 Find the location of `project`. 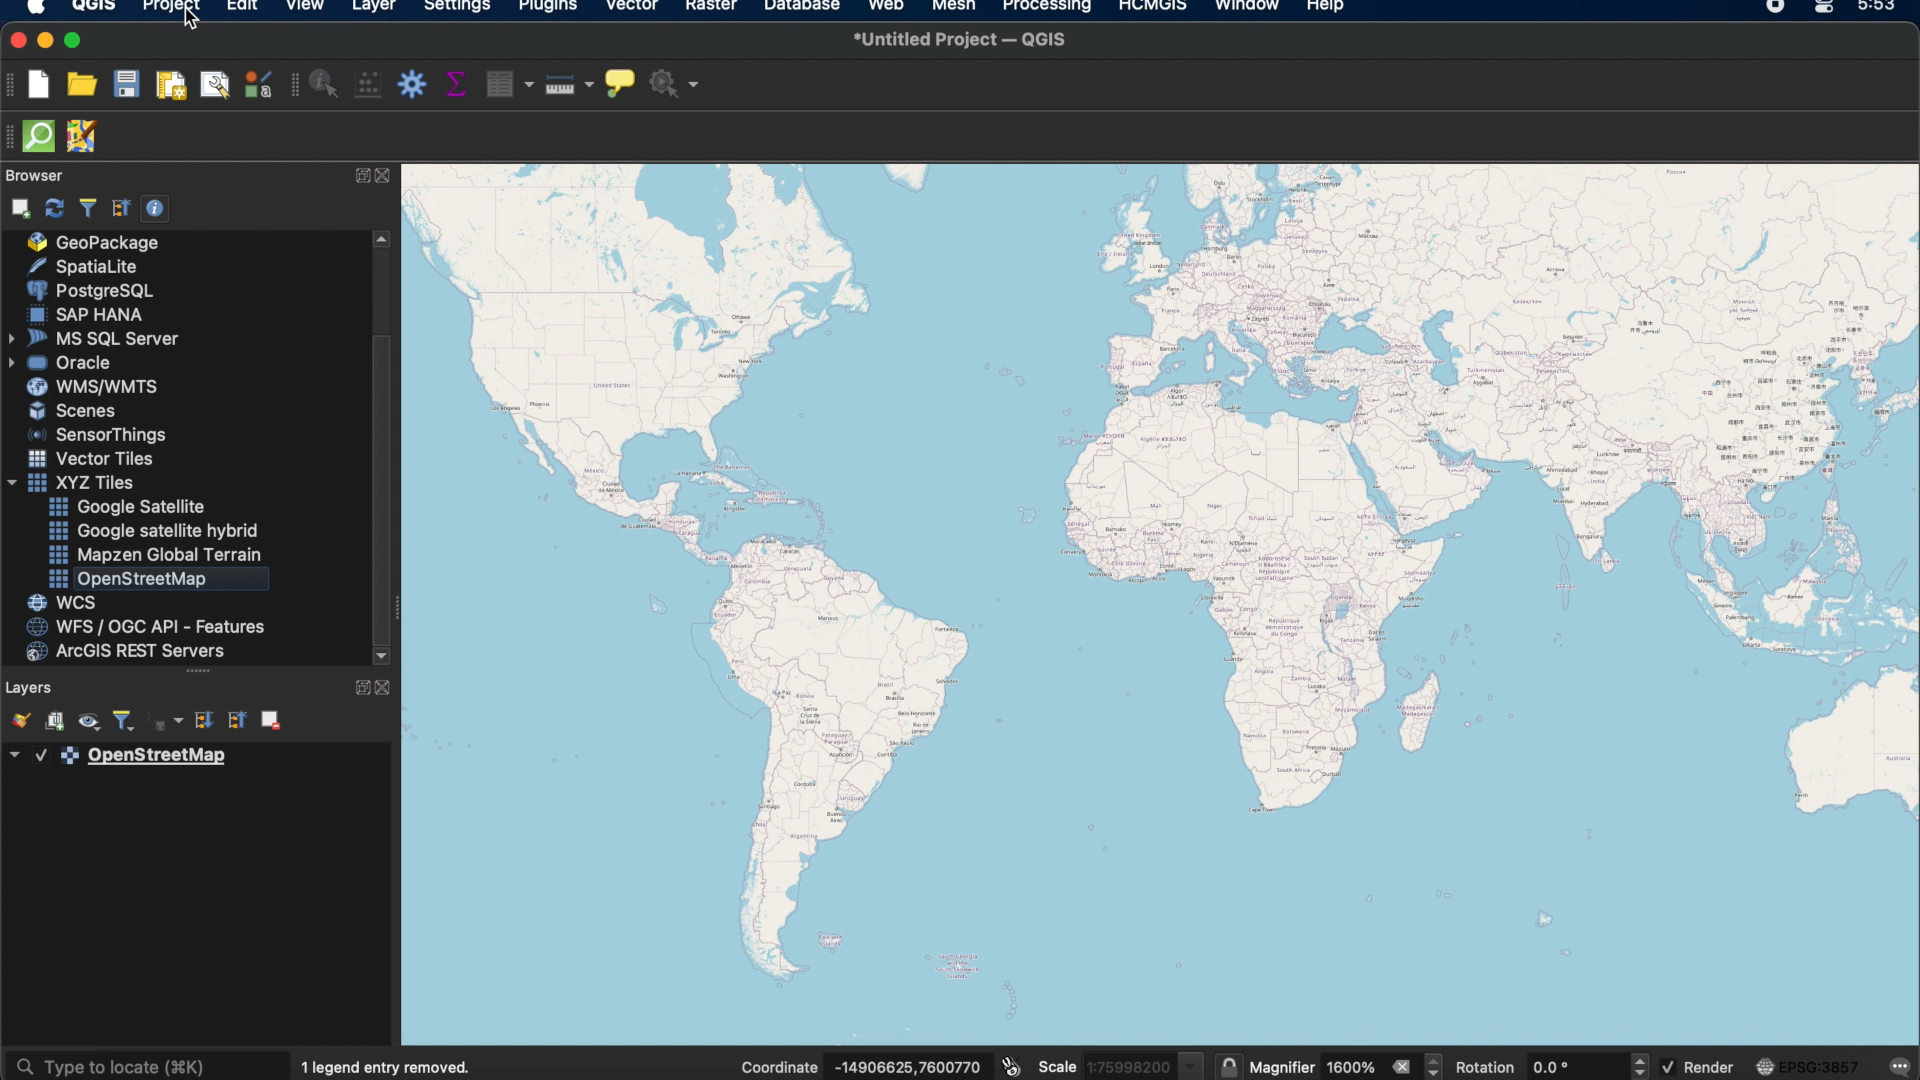

project is located at coordinates (170, 8).